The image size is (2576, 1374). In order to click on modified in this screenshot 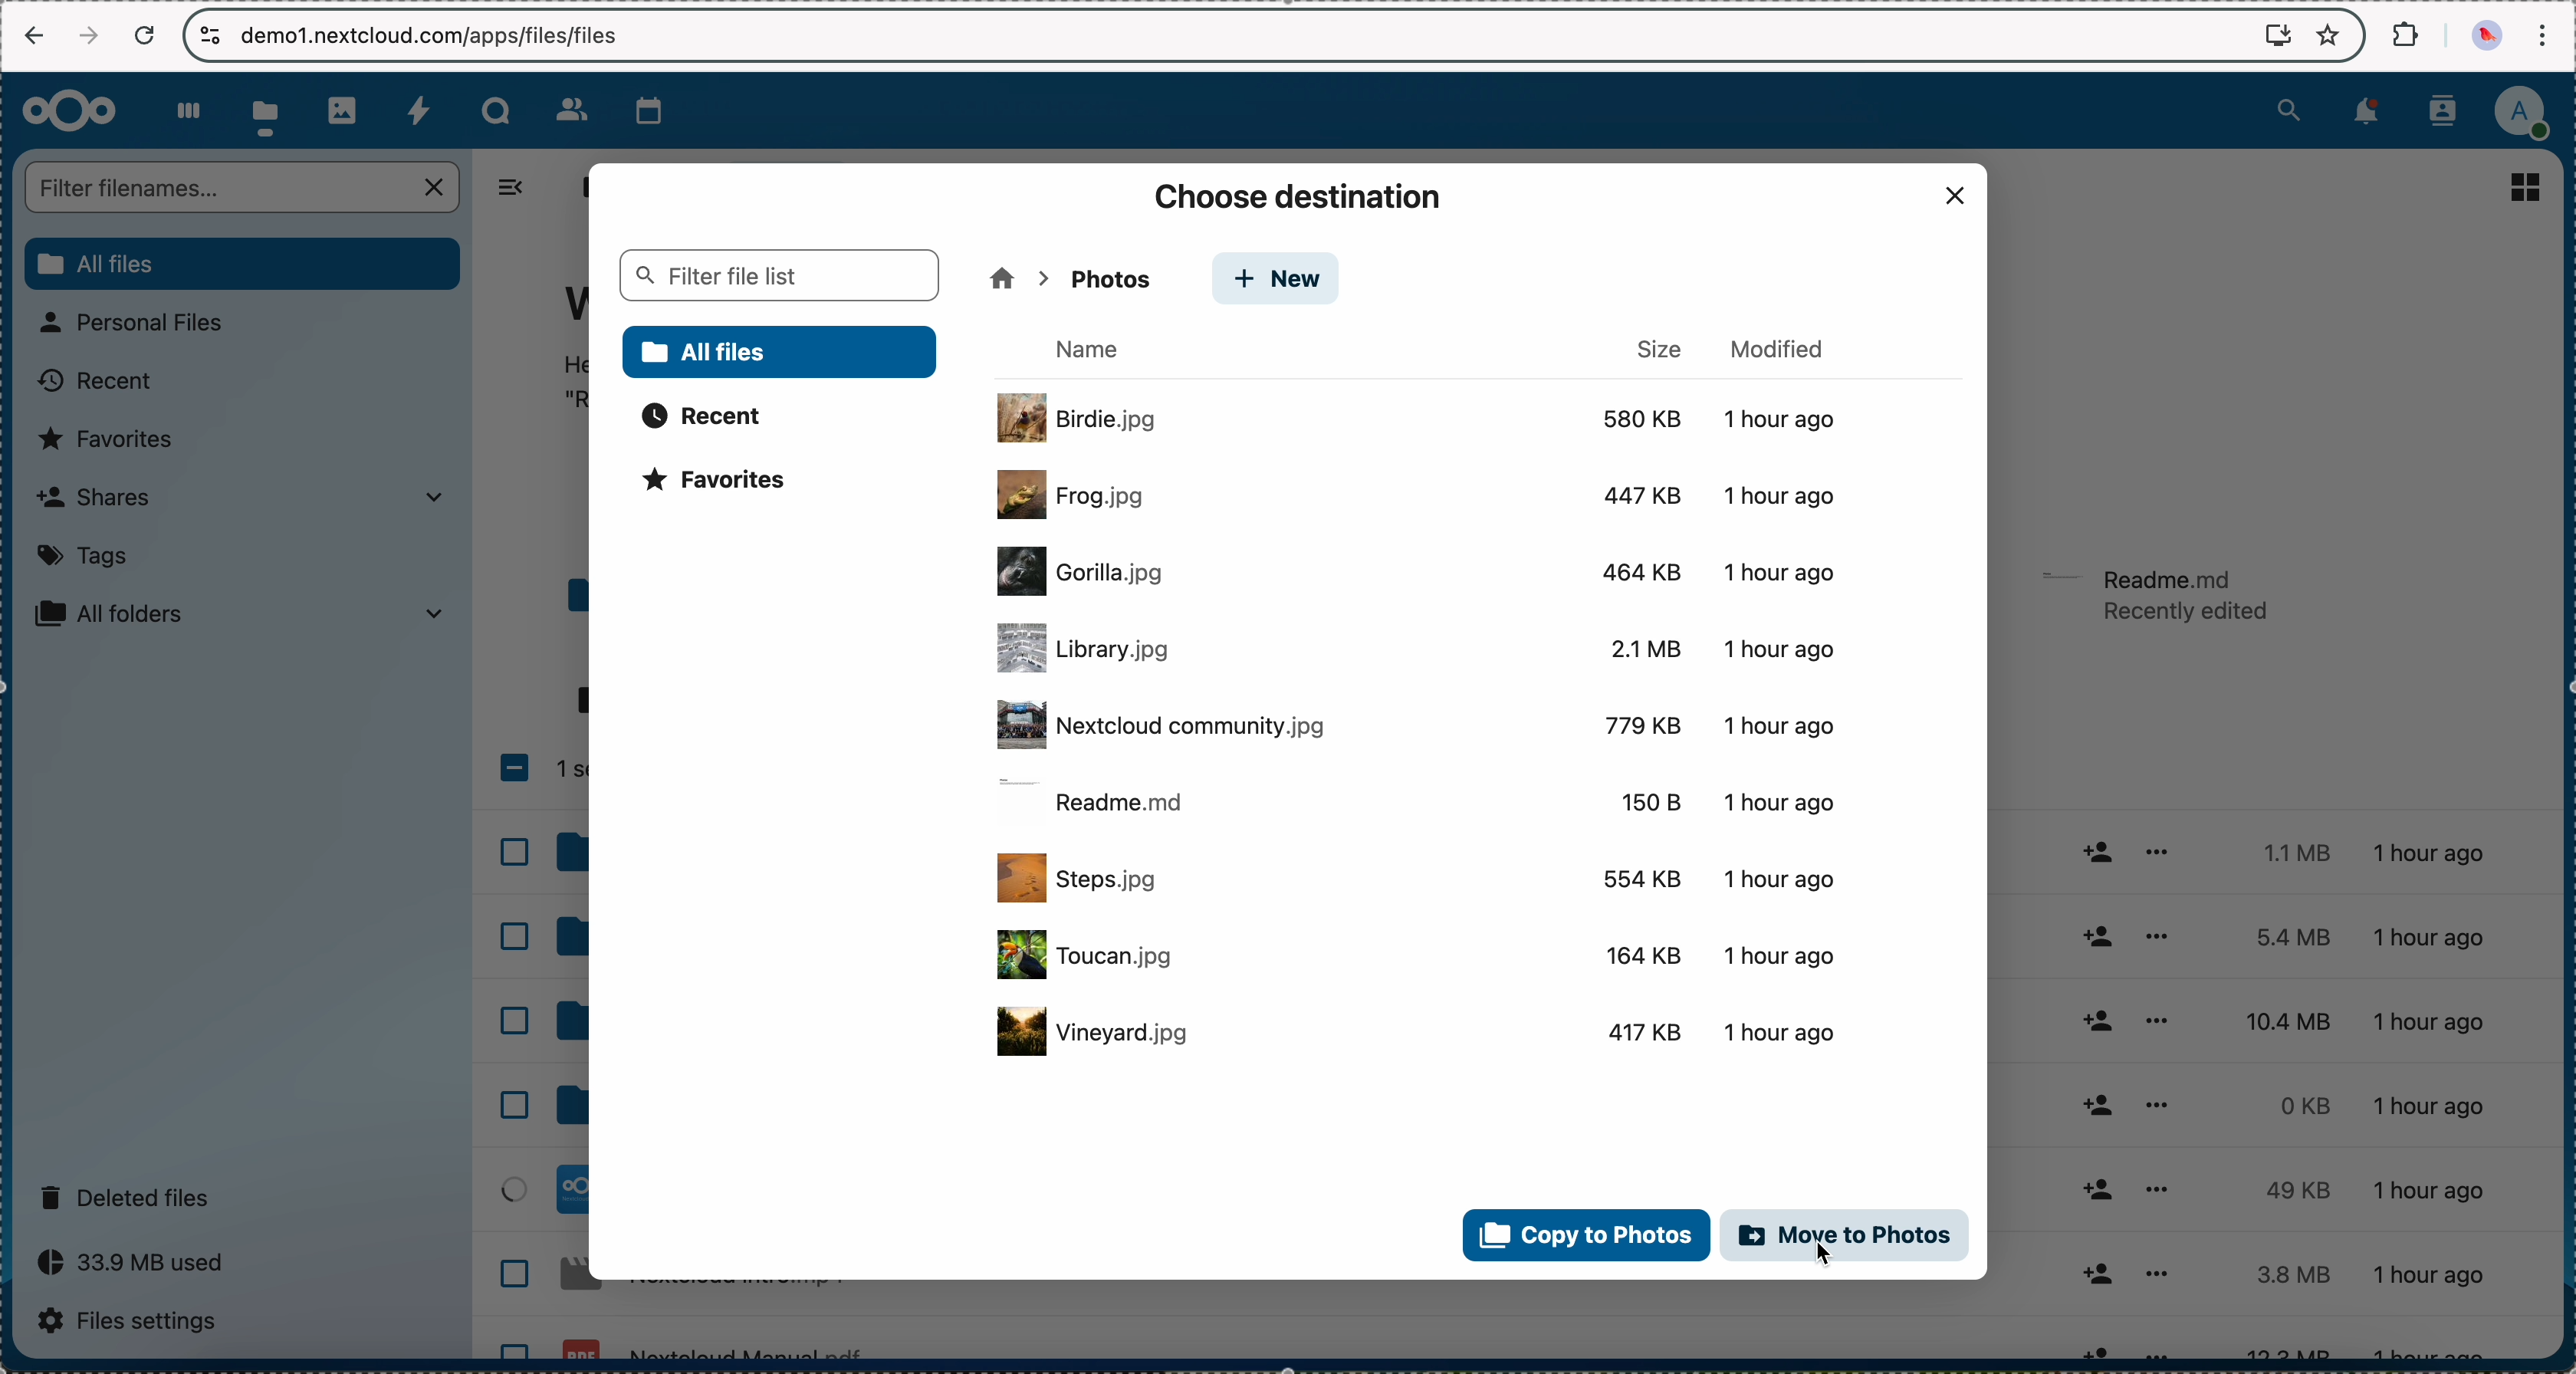, I will do `click(1784, 345)`.